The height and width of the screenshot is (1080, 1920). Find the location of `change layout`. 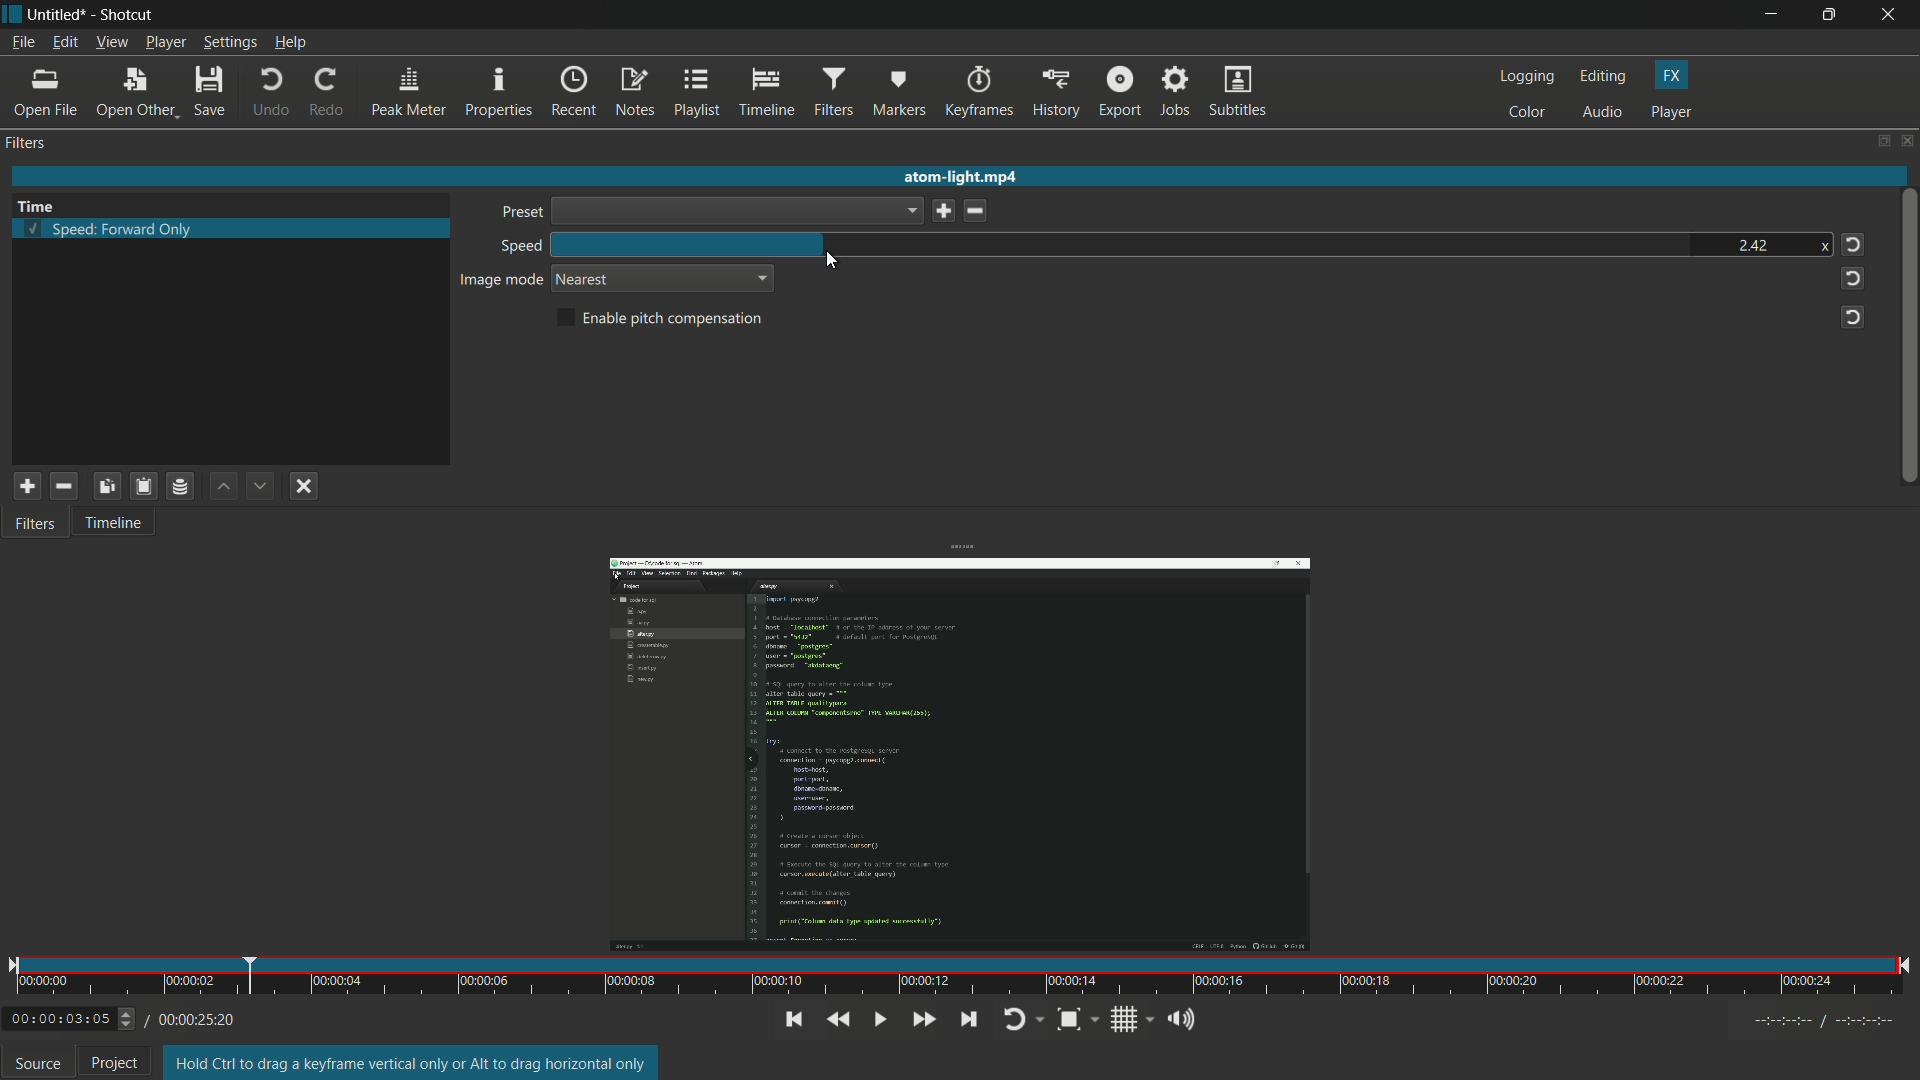

change layout is located at coordinates (1880, 141).